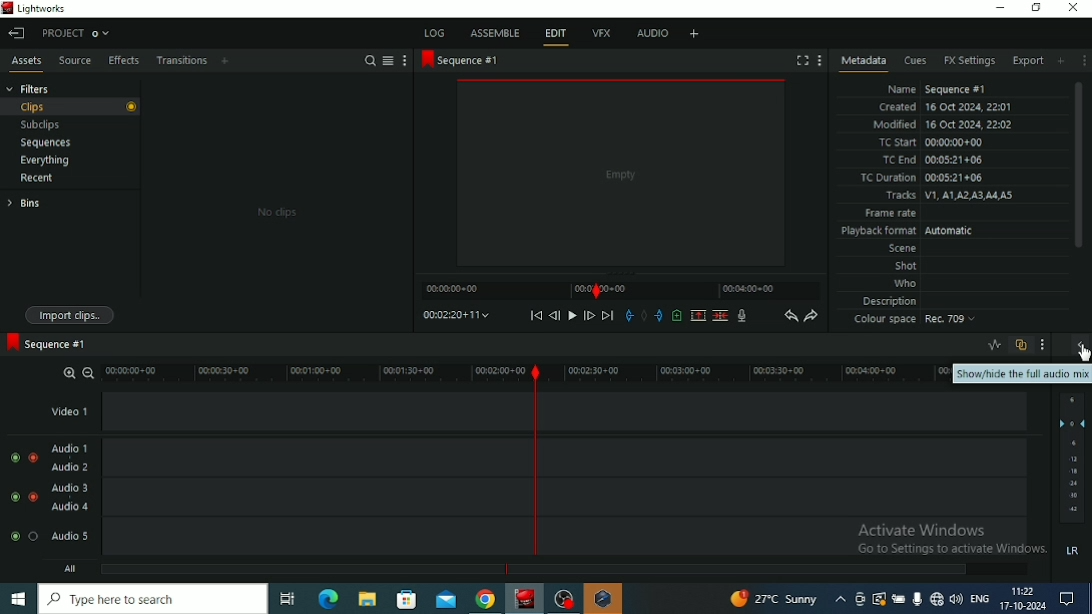  I want to click on Move backward, so click(536, 315).